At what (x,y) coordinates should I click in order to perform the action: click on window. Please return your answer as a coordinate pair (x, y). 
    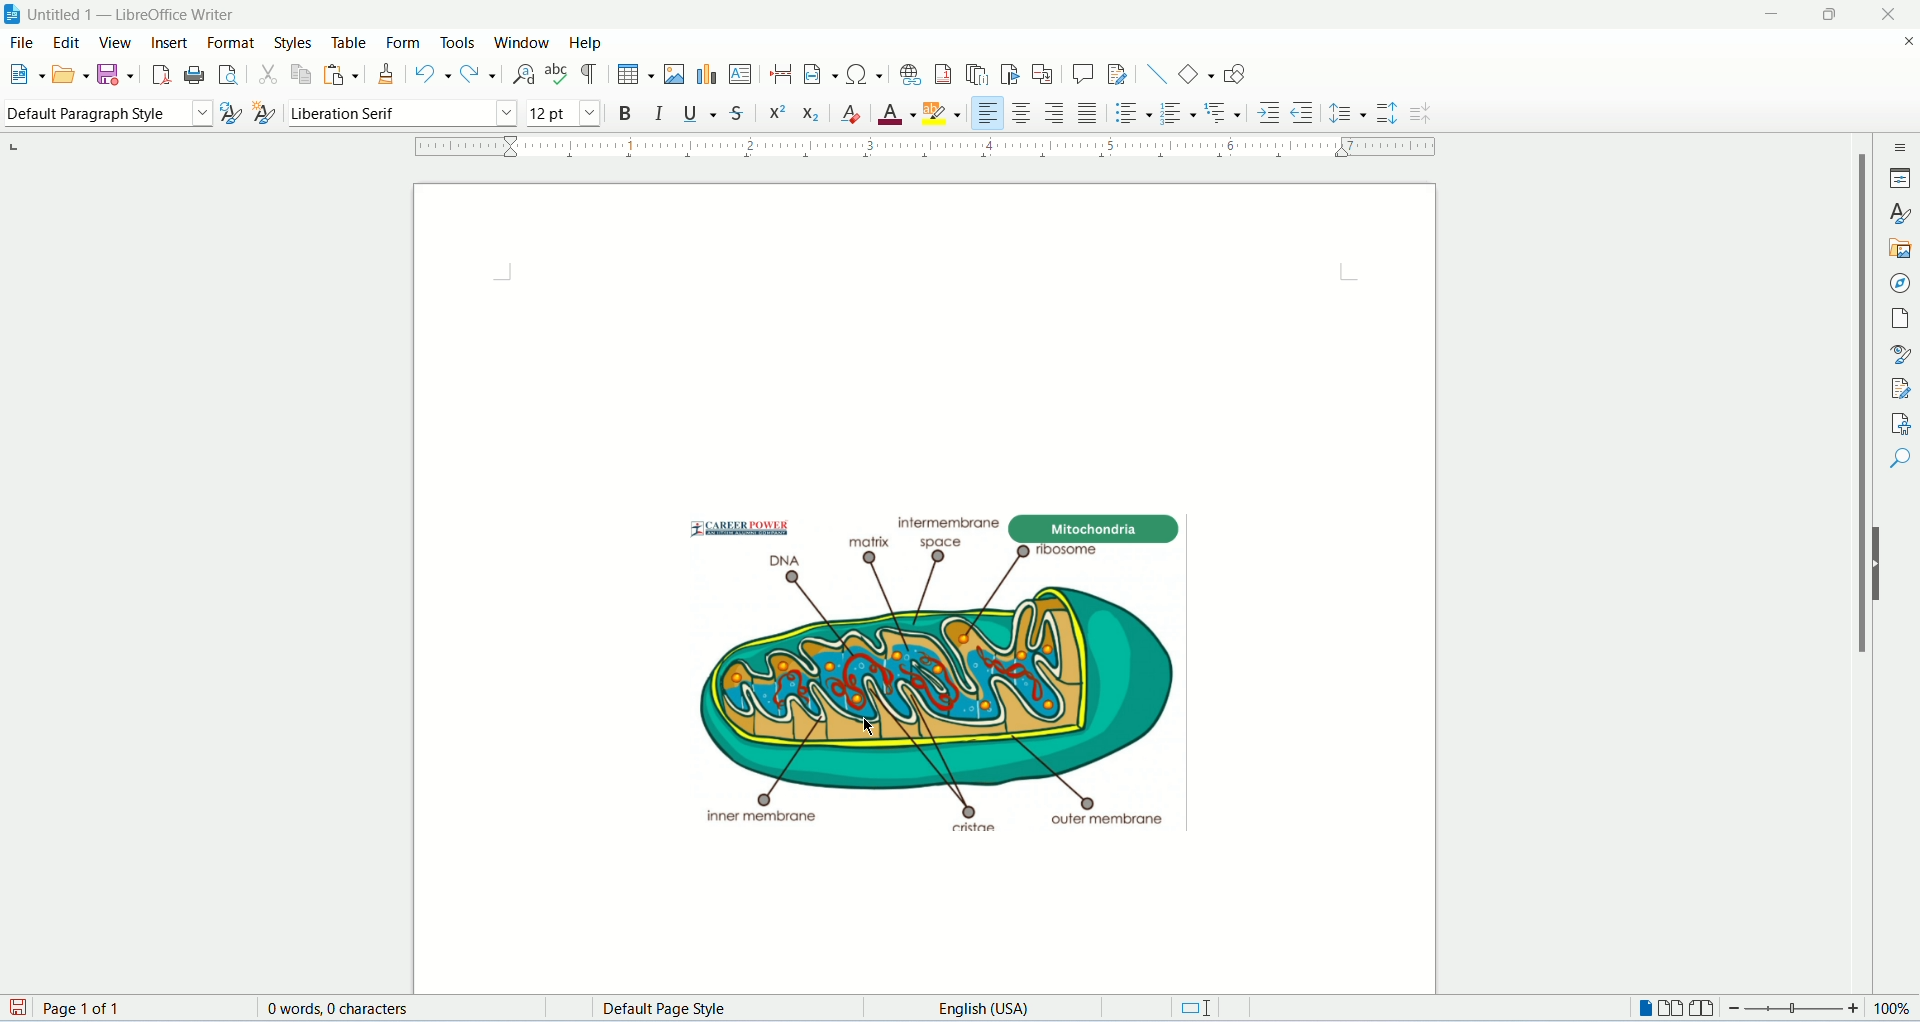
    Looking at the image, I should click on (523, 42).